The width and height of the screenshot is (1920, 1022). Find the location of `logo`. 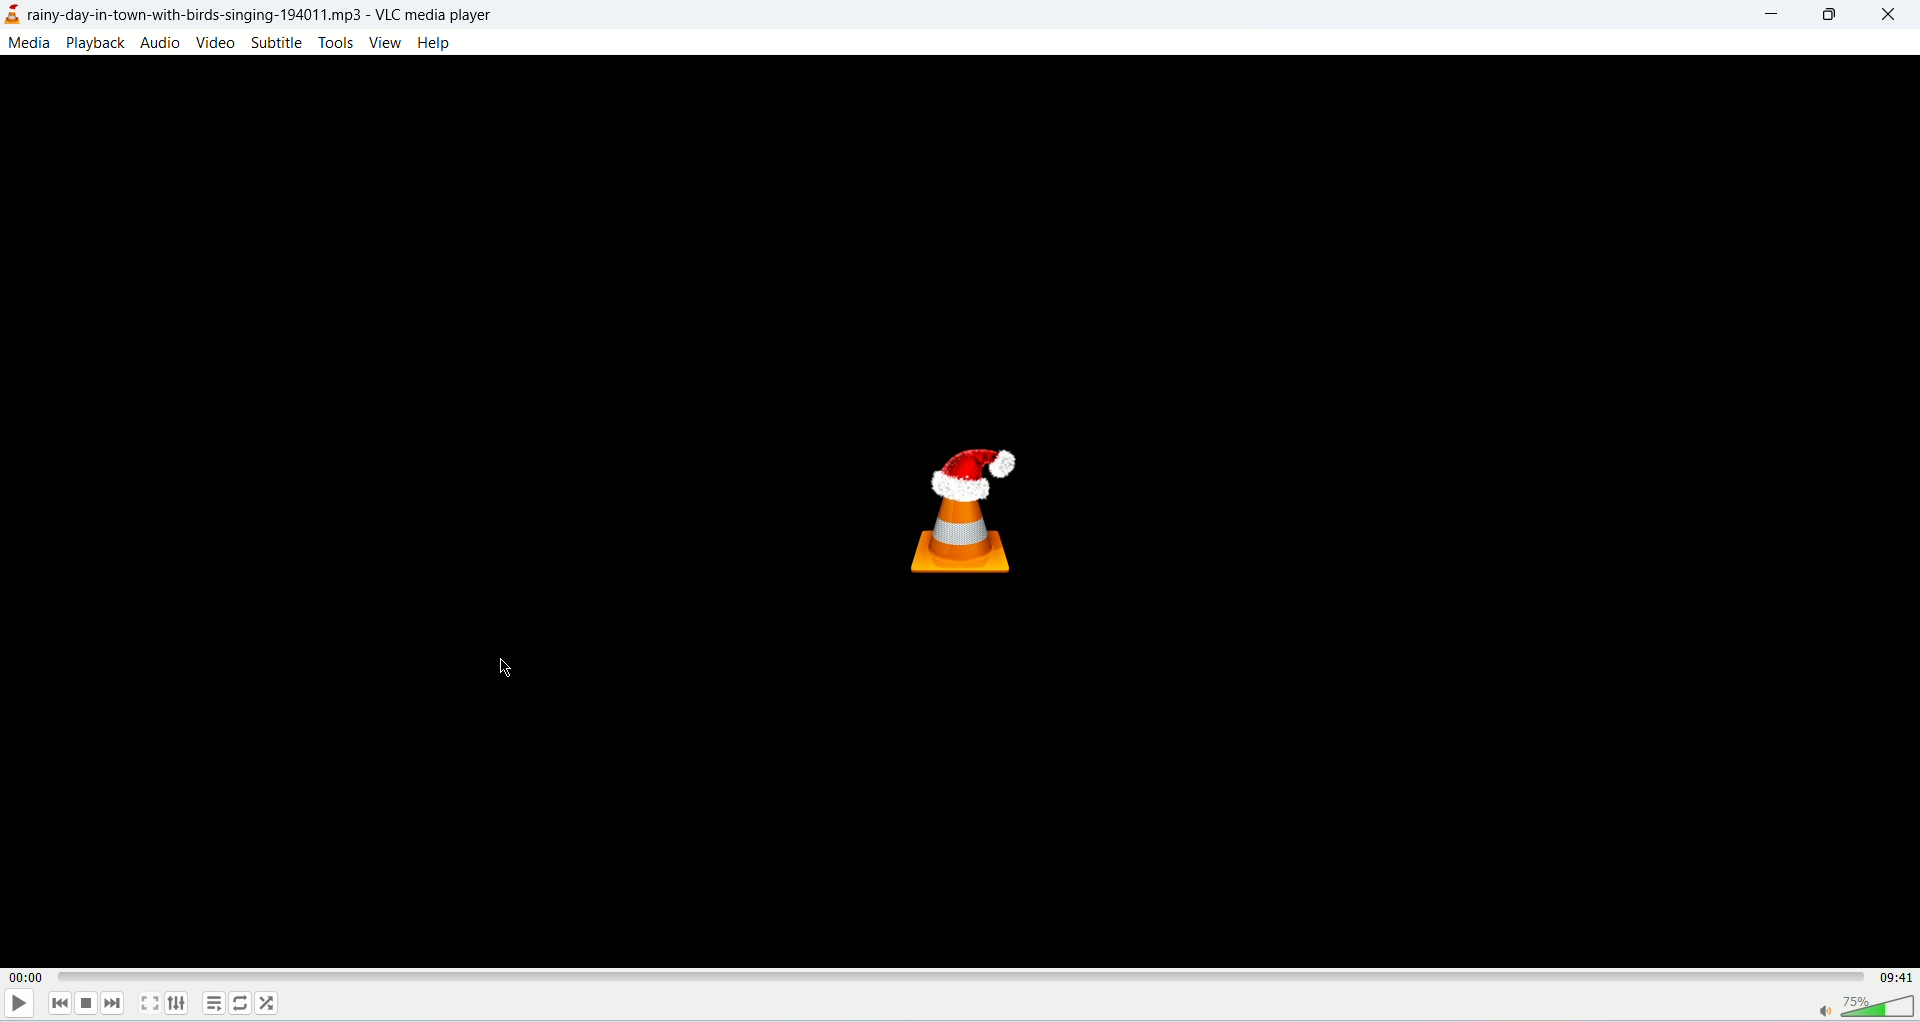

logo is located at coordinates (12, 14).